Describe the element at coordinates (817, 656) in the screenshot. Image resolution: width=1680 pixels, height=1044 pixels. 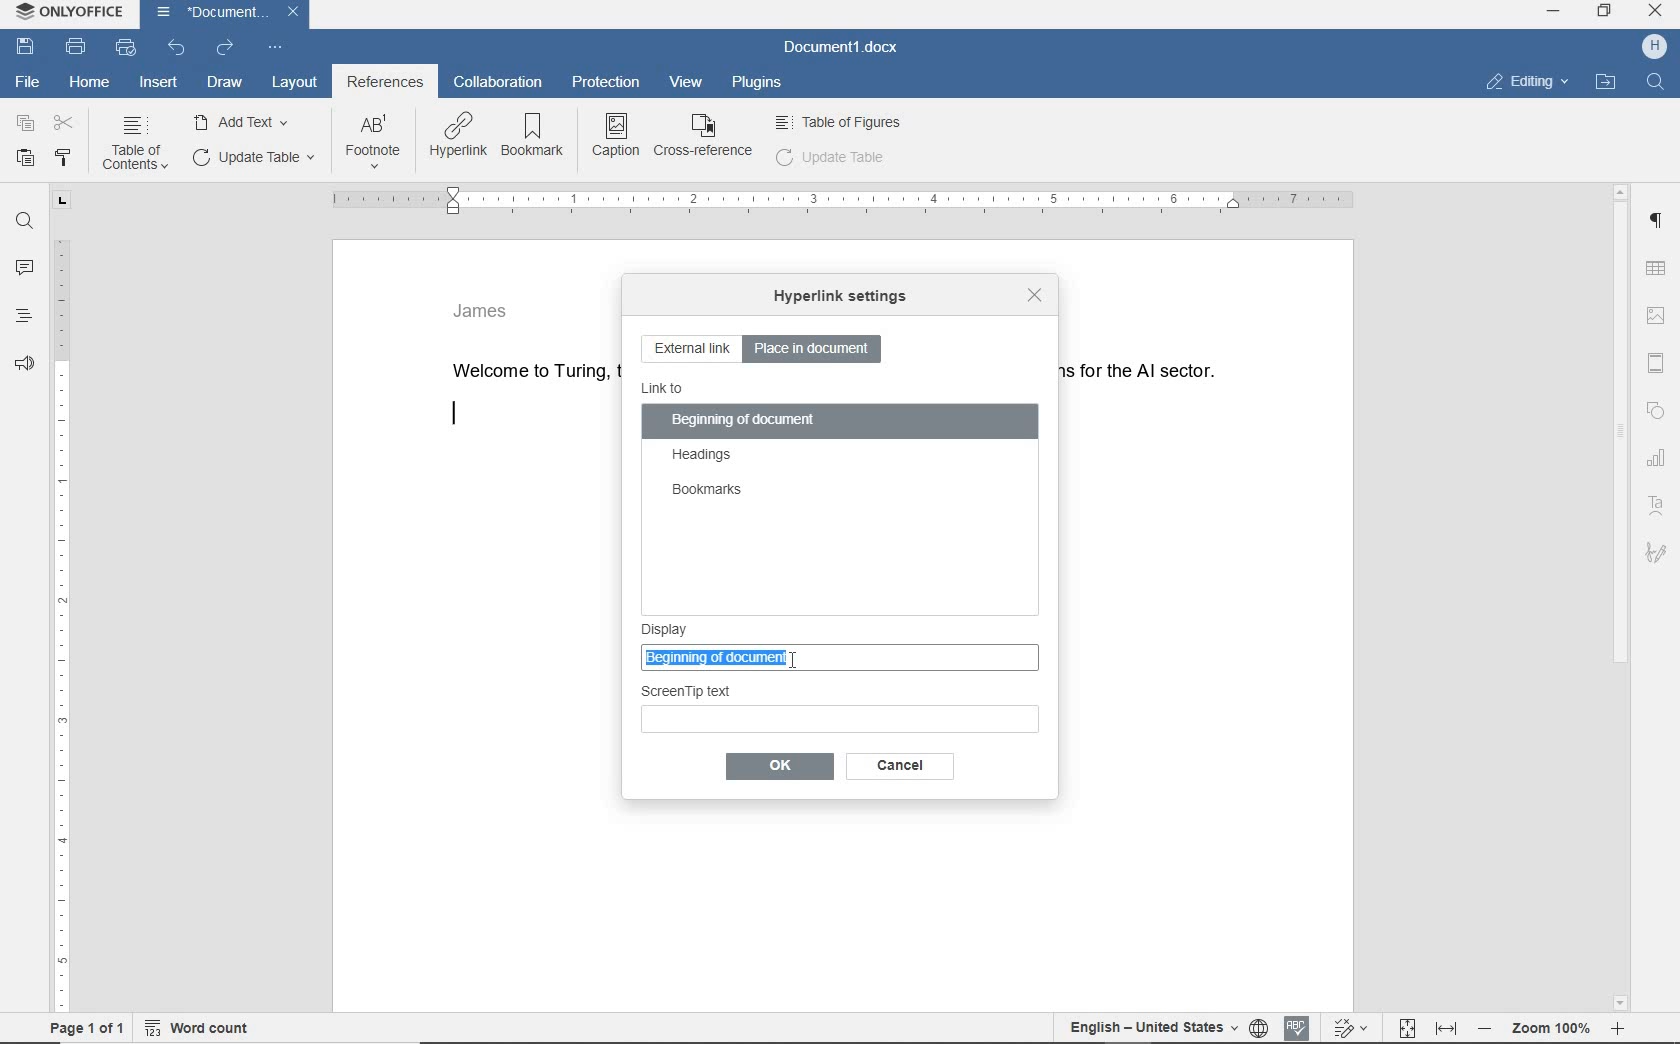
I see `Beginning of document` at that location.